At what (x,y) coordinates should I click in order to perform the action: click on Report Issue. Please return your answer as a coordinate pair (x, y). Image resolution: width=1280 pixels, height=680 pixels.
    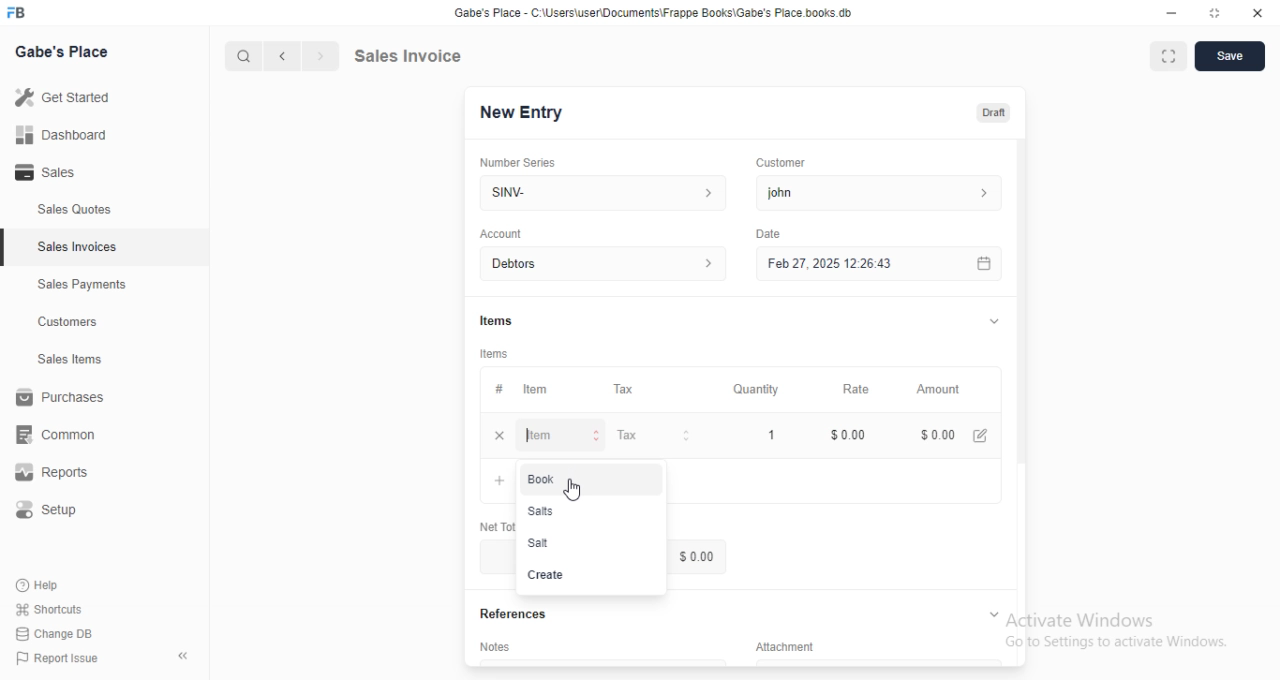
    Looking at the image, I should click on (61, 660).